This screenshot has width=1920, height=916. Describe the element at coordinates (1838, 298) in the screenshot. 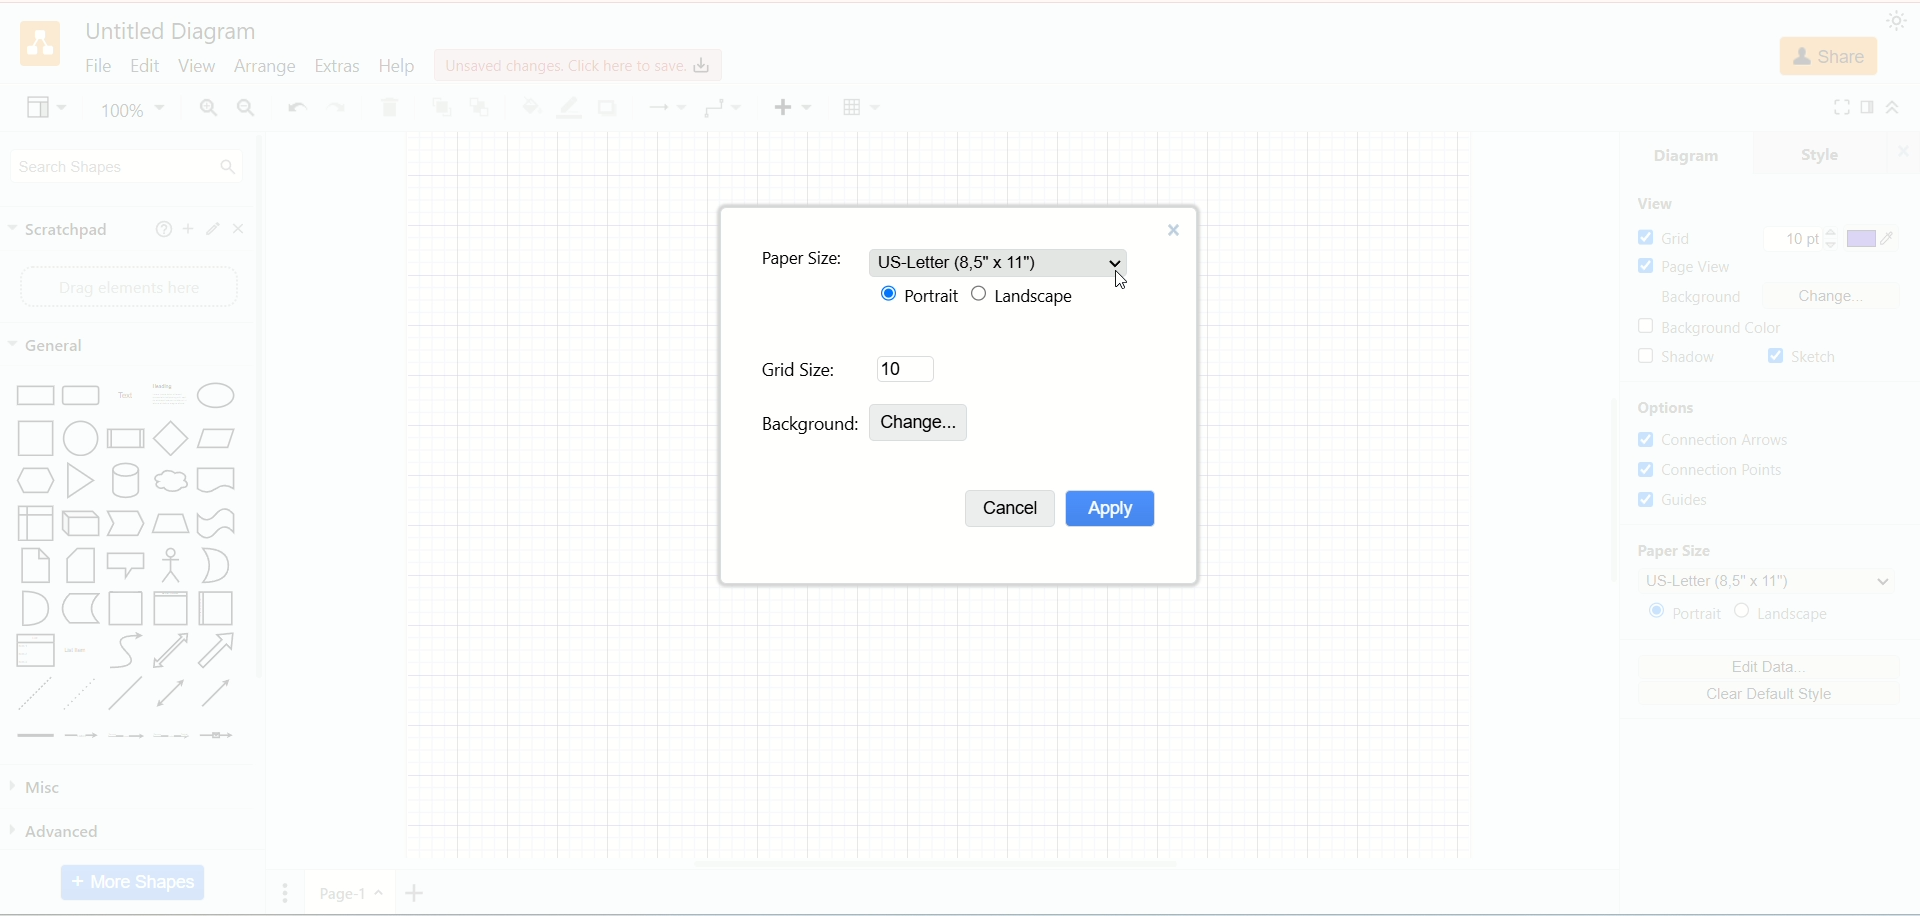

I see `change` at that location.